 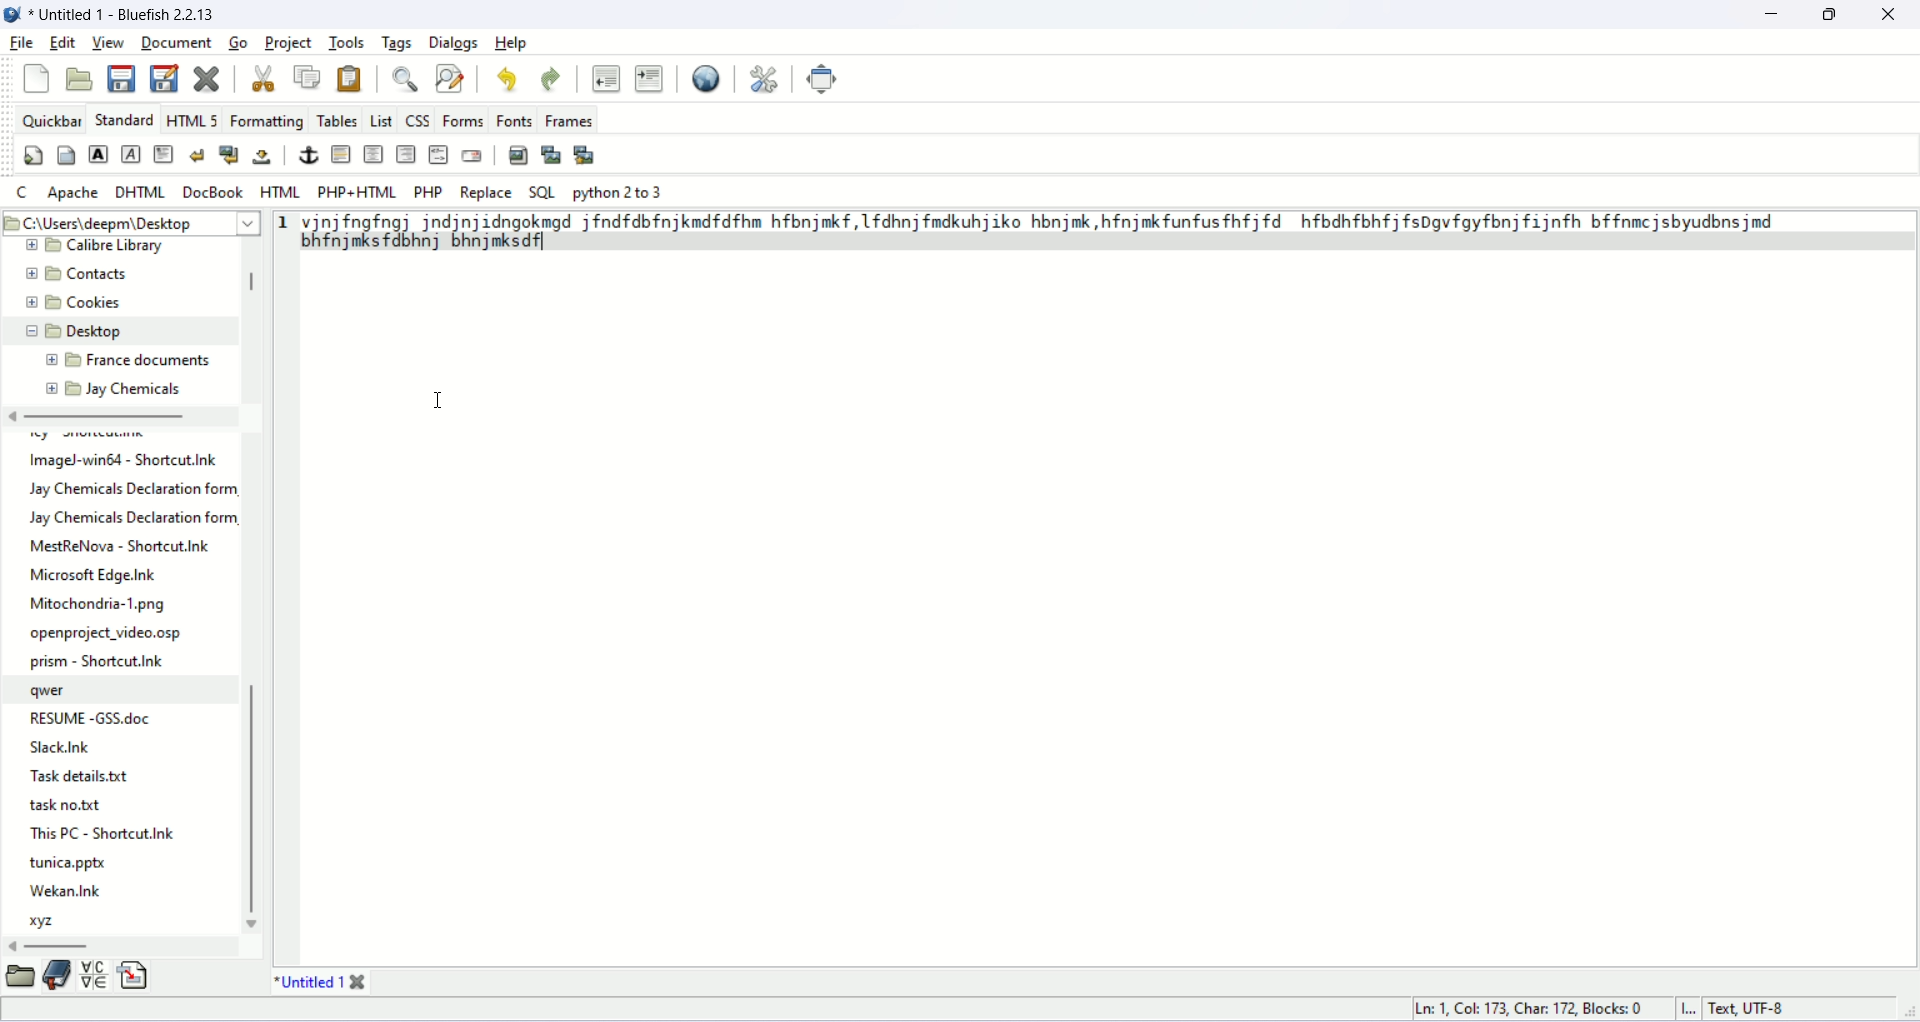 I want to click on bookmark, so click(x=56, y=979).